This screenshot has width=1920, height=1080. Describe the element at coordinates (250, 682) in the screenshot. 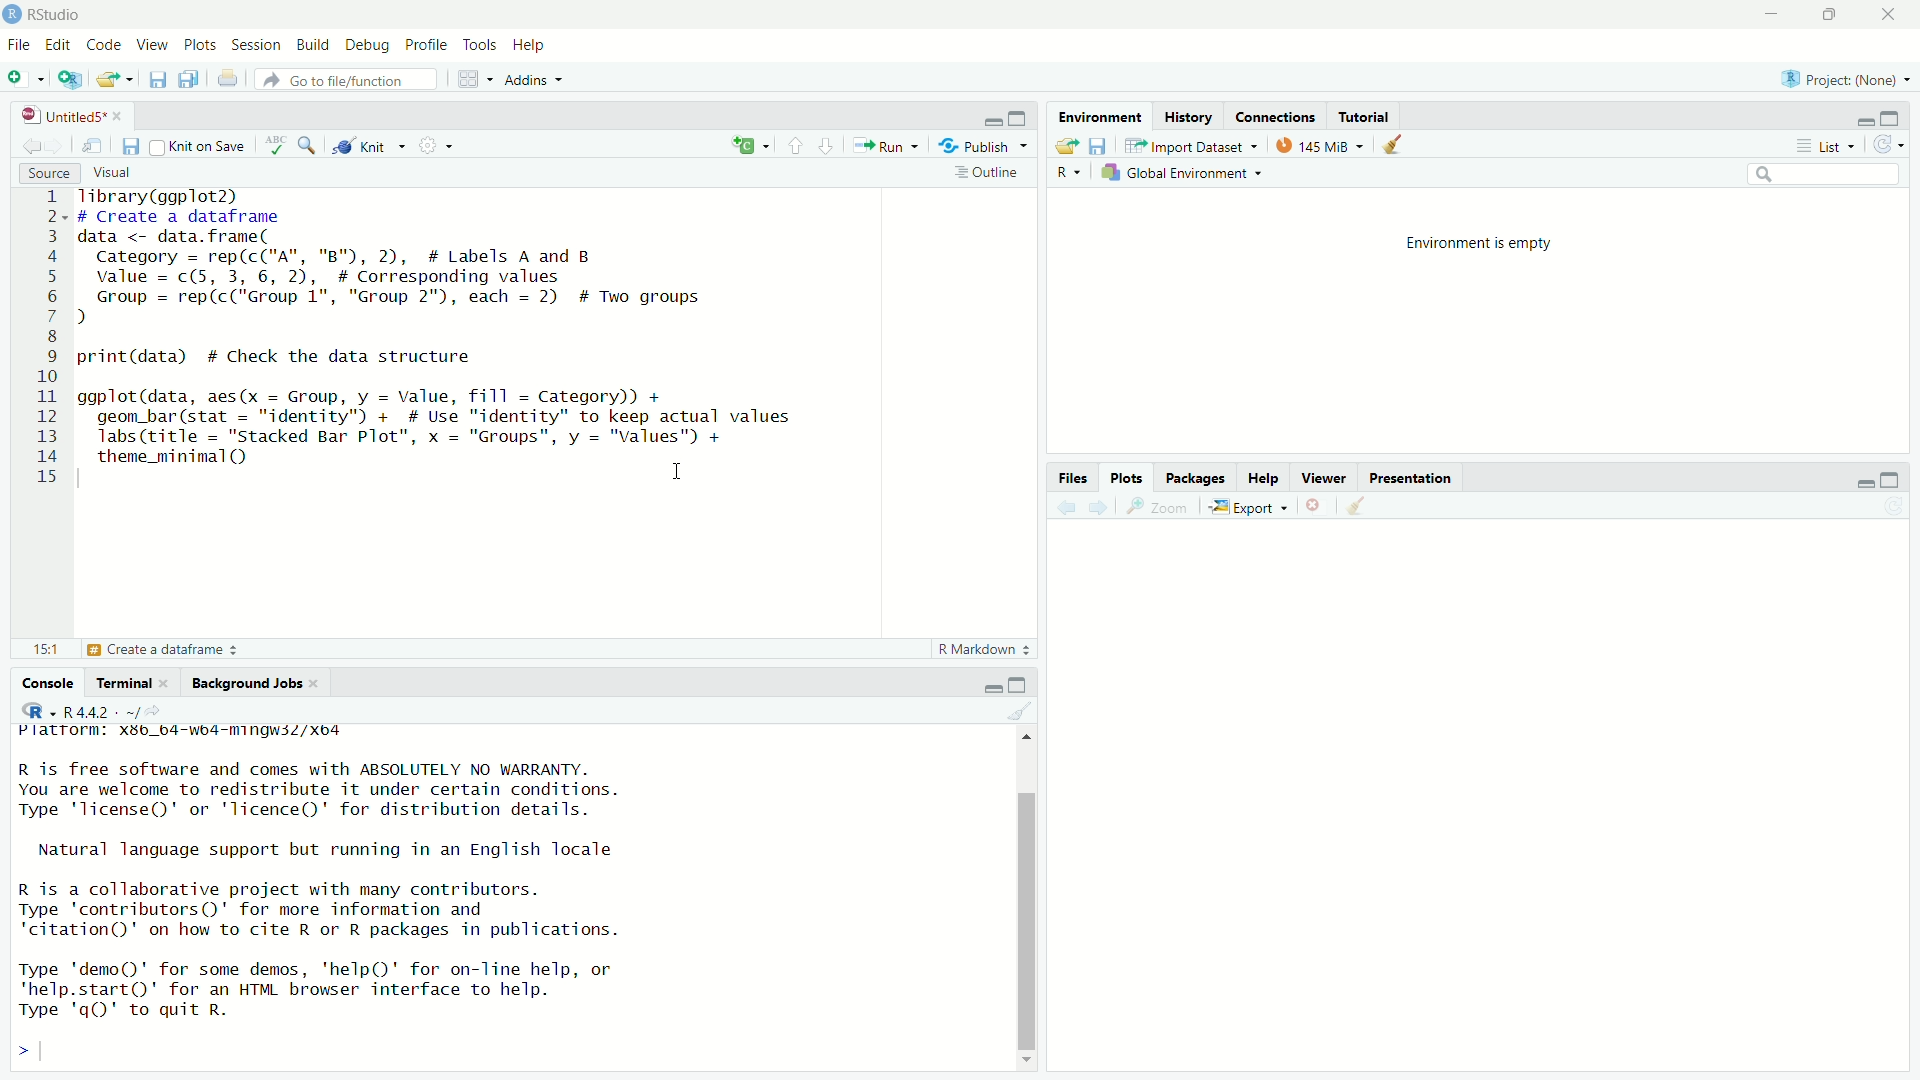

I see `Background Jobs` at that location.